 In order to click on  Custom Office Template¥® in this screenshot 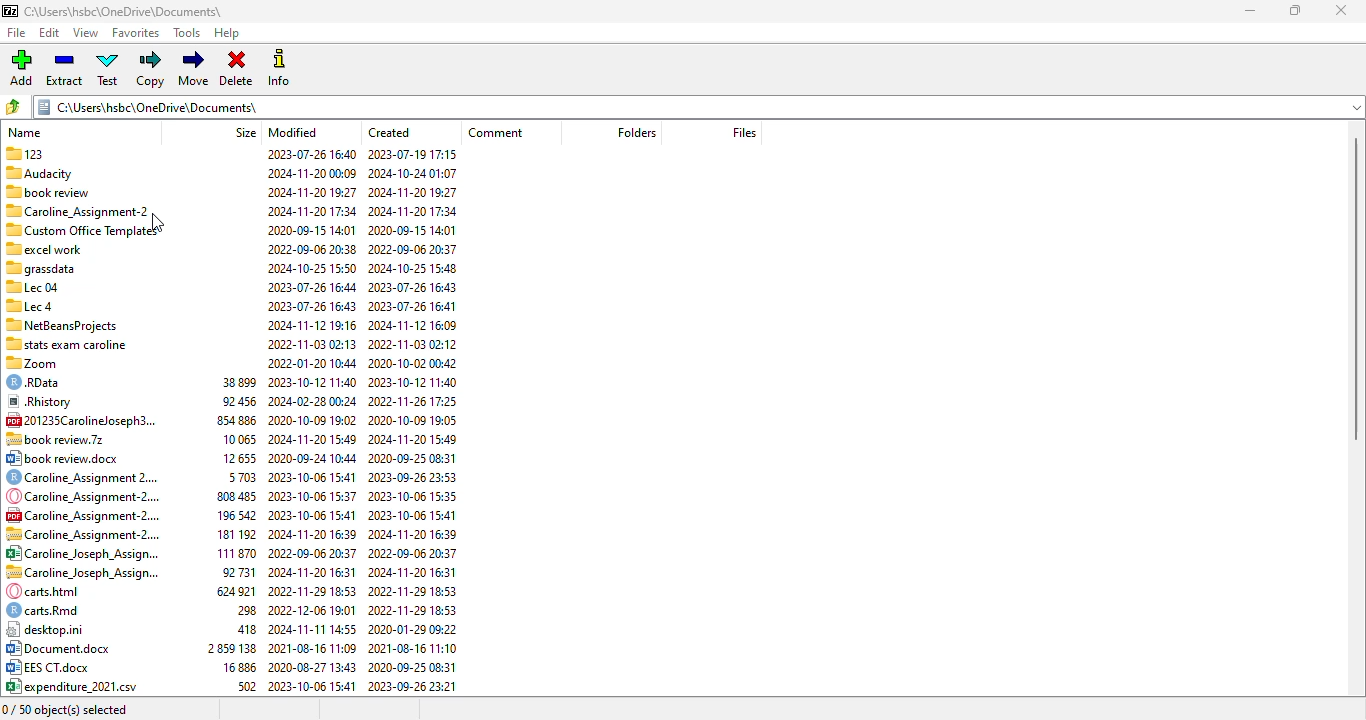, I will do `click(83, 230)`.